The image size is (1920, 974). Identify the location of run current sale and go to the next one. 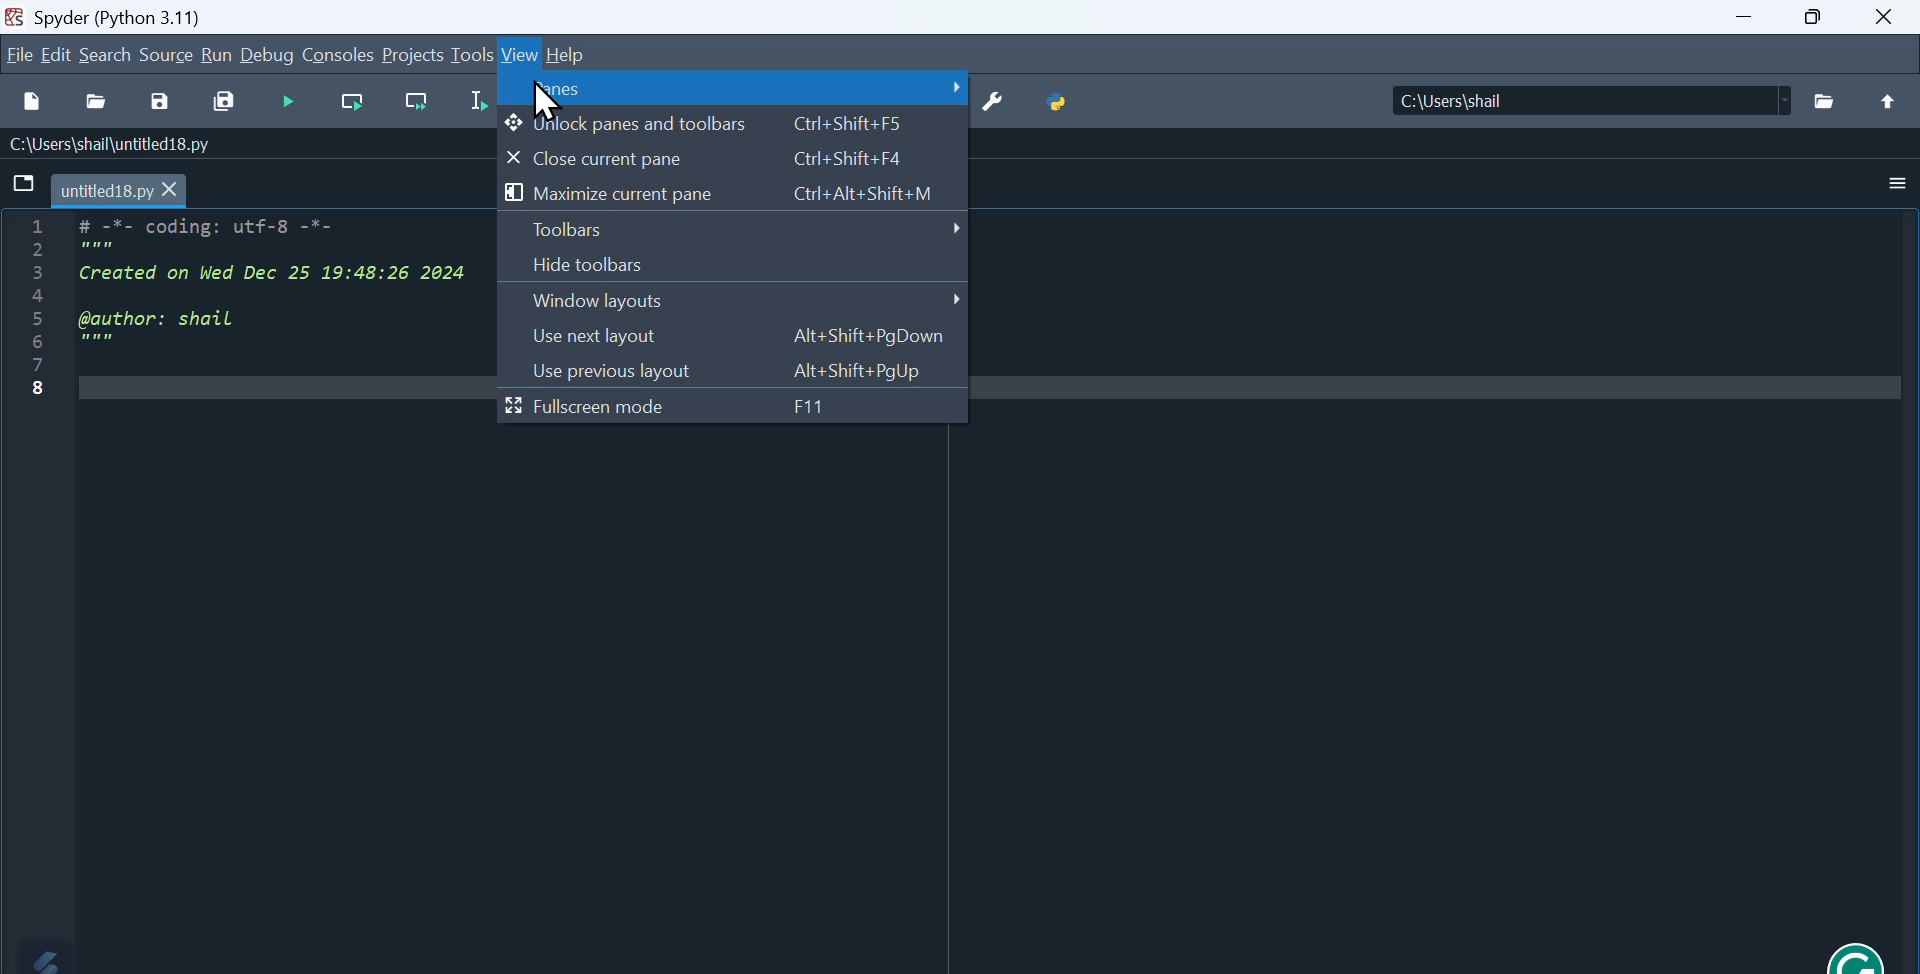
(420, 101).